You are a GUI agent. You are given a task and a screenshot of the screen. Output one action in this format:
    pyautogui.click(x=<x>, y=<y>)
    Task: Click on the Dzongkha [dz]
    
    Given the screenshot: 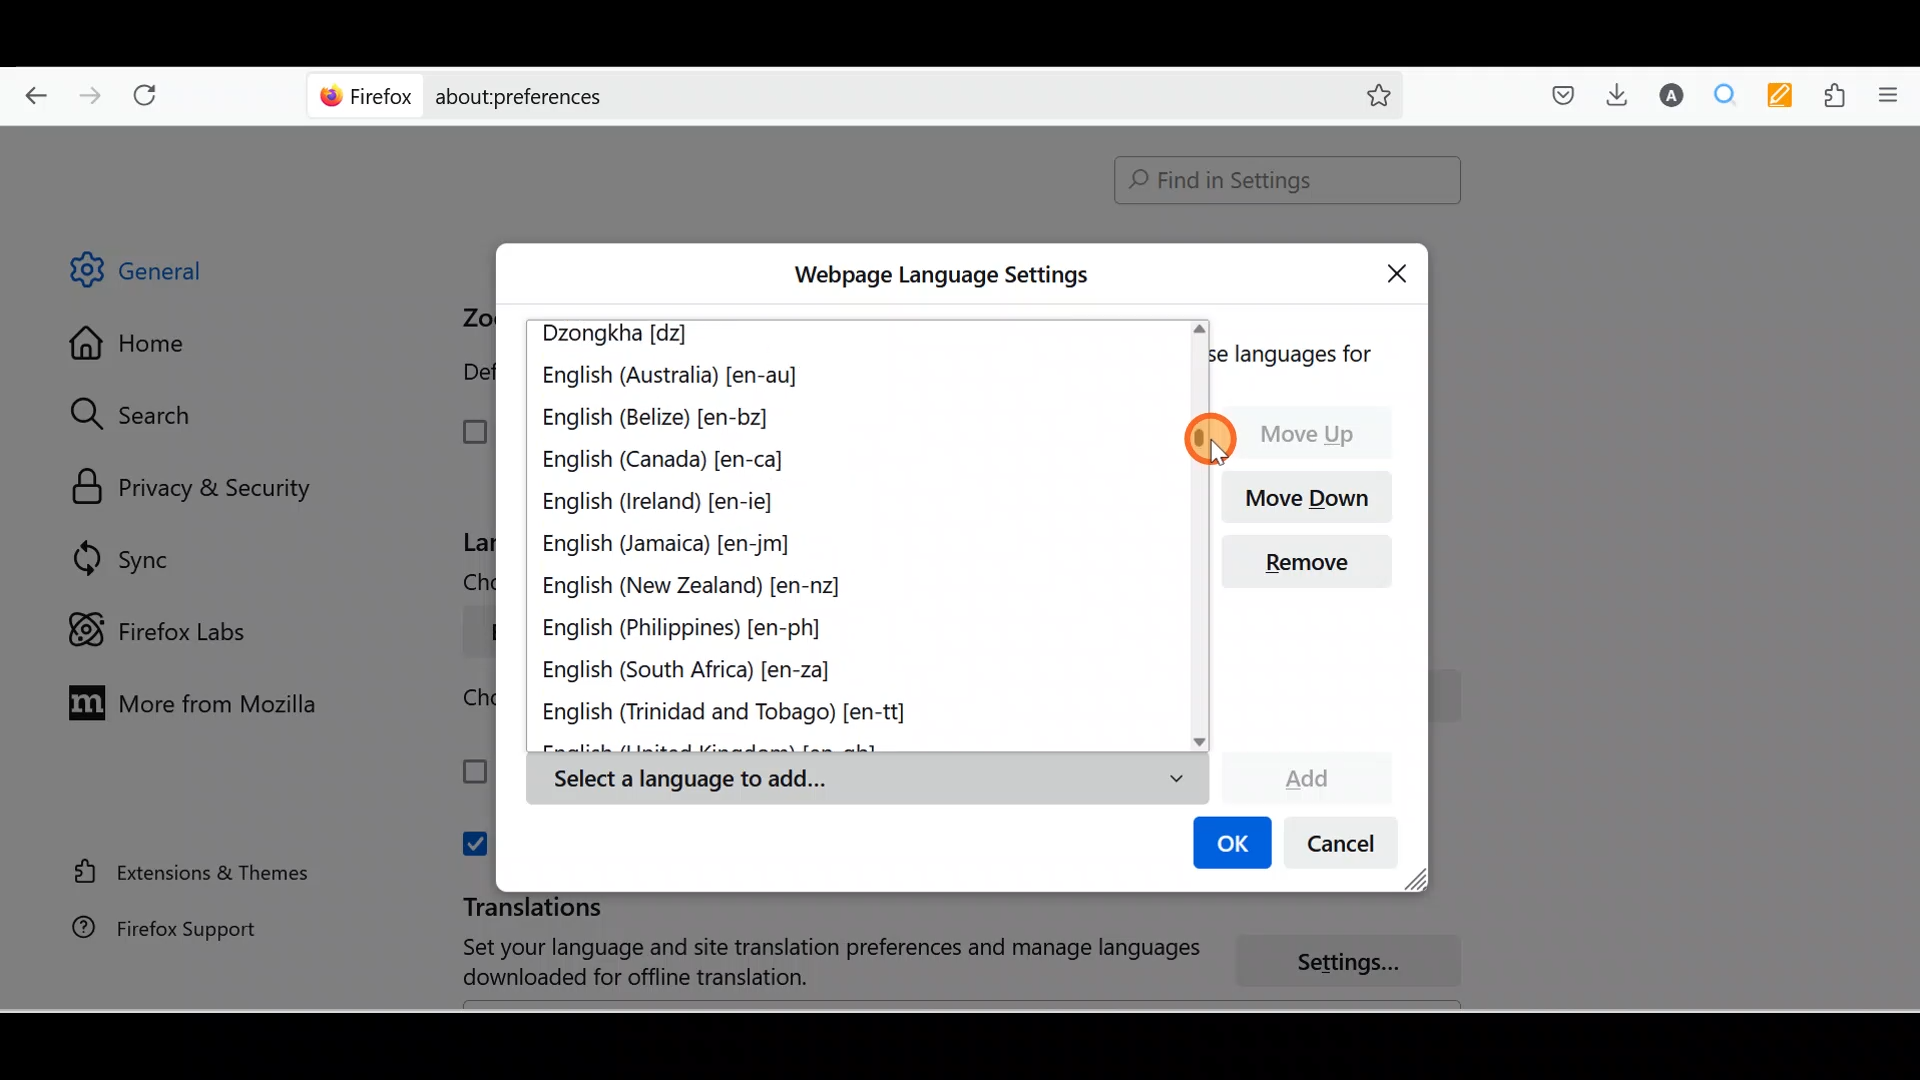 What is the action you would take?
    pyautogui.click(x=628, y=336)
    